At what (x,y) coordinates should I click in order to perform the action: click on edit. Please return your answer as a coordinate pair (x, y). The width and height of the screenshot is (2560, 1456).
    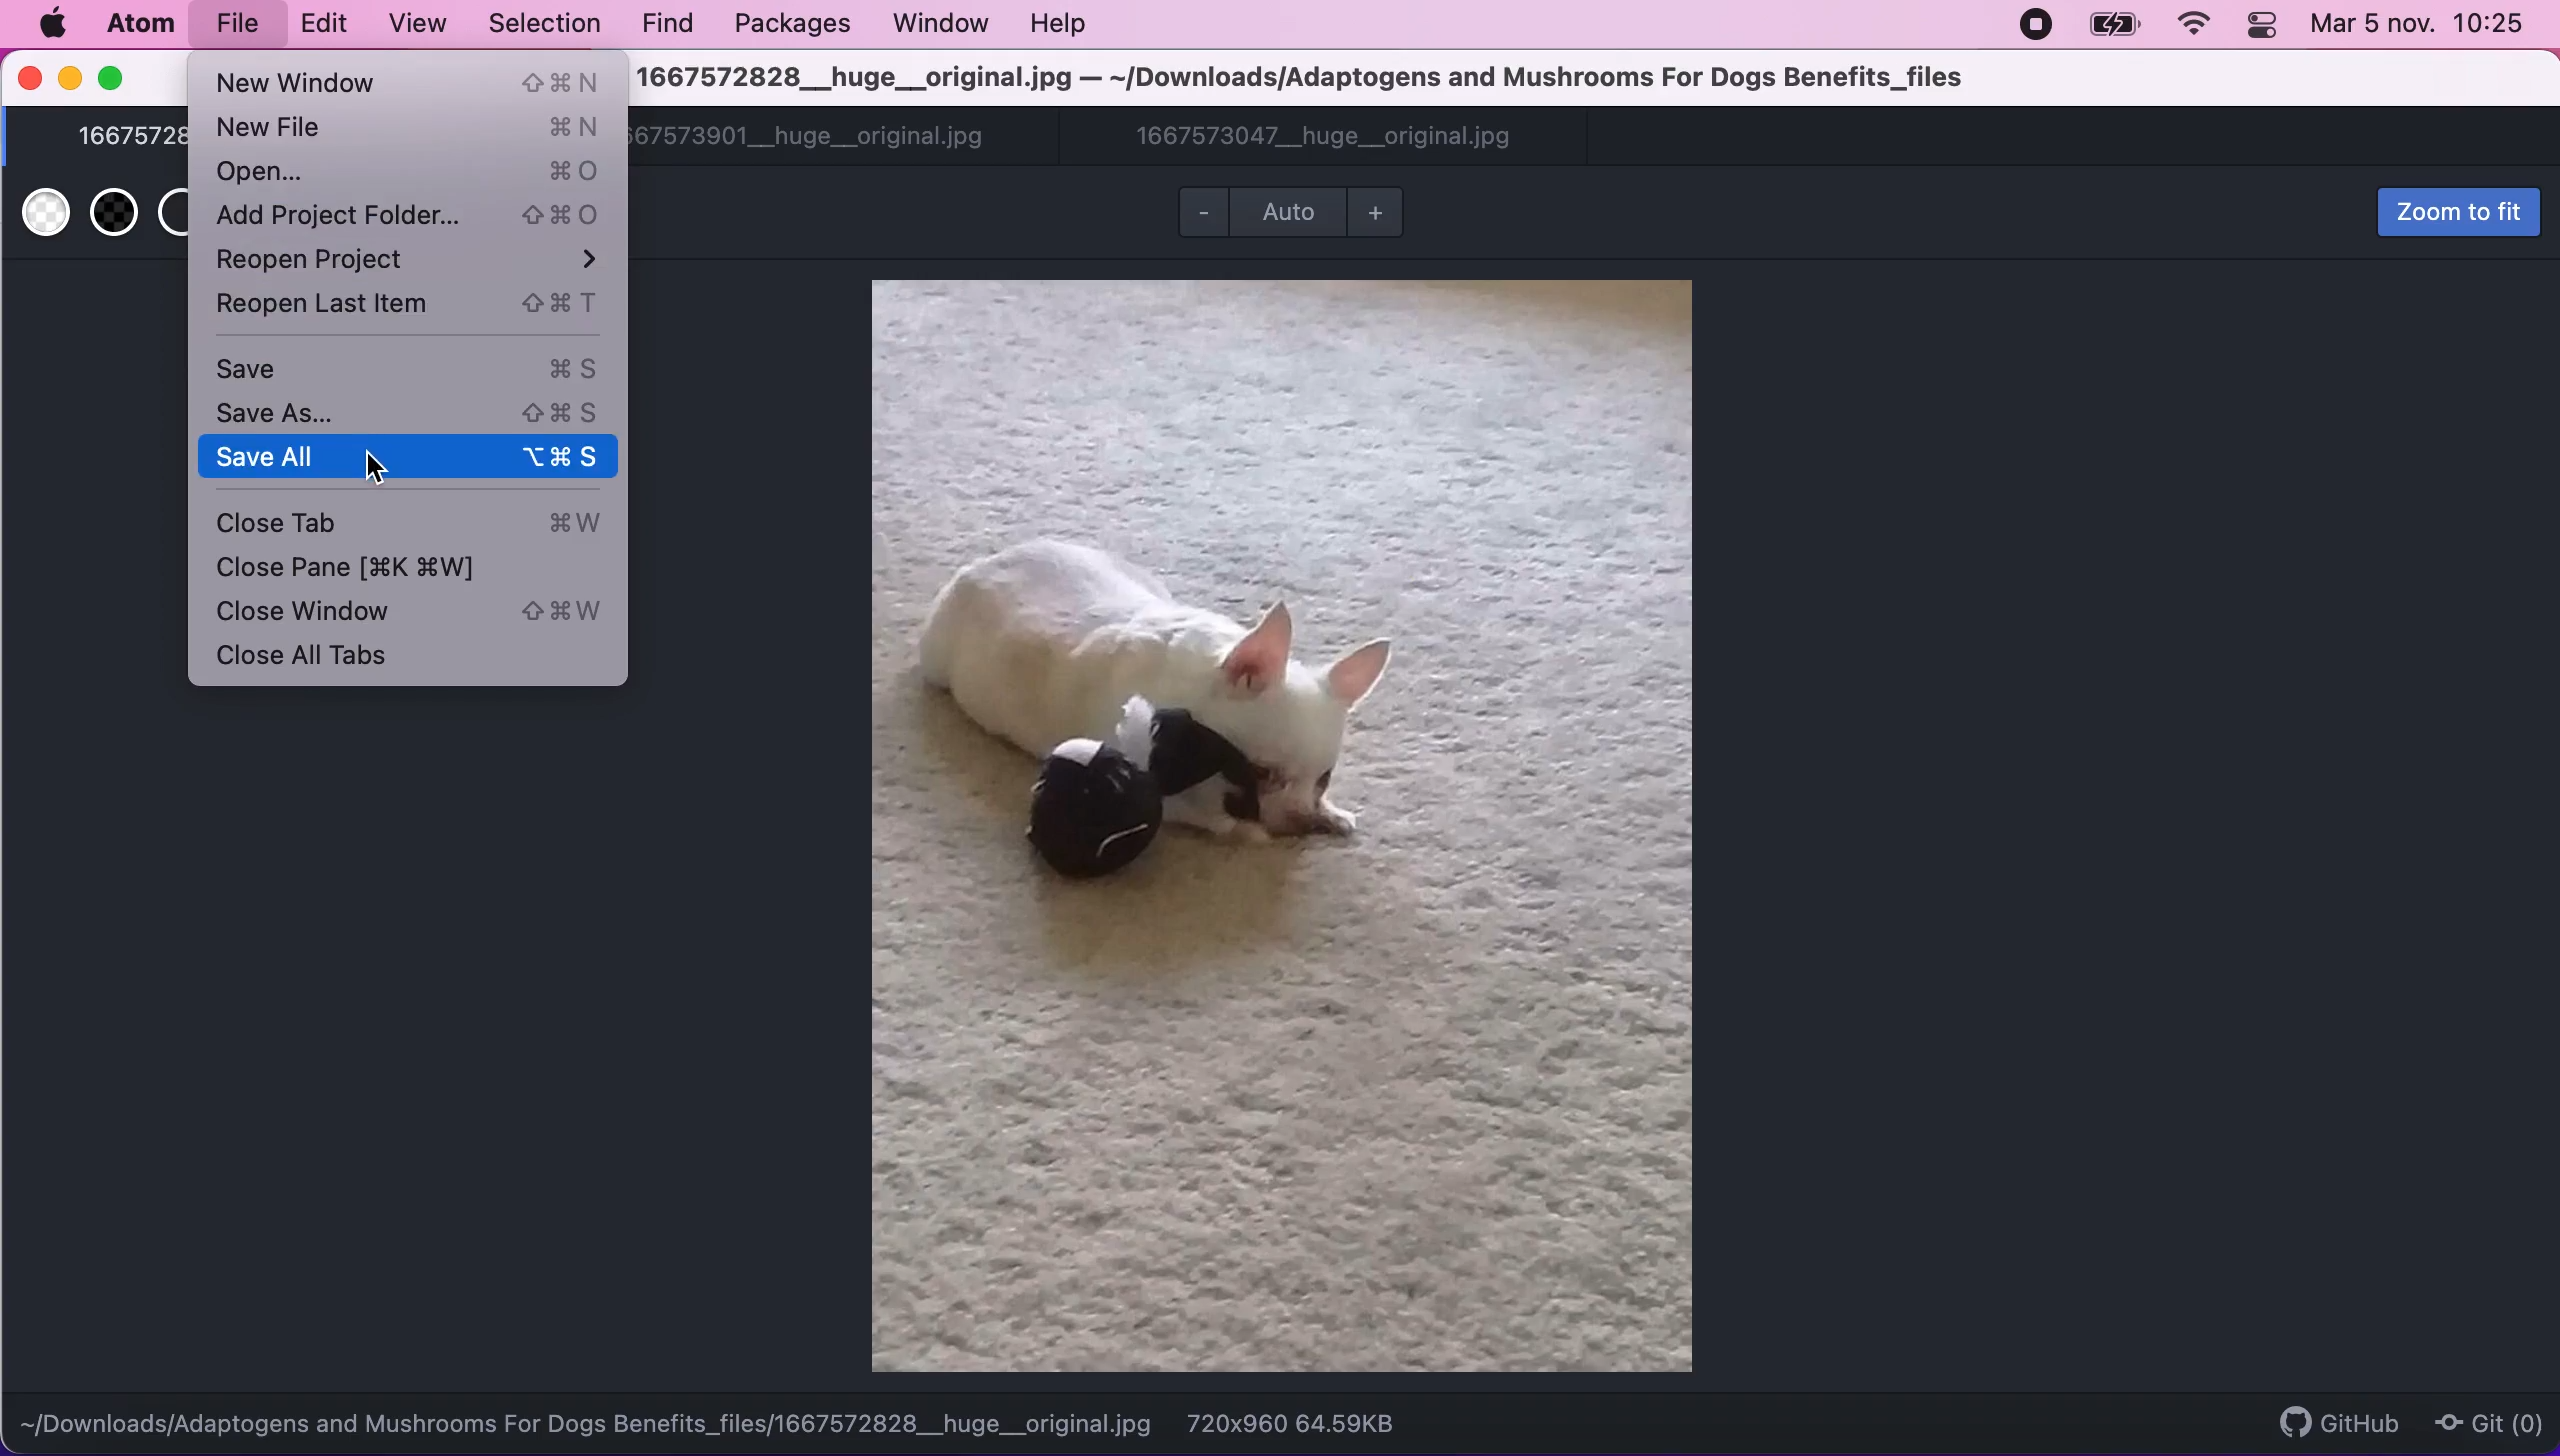
    Looking at the image, I should click on (325, 25).